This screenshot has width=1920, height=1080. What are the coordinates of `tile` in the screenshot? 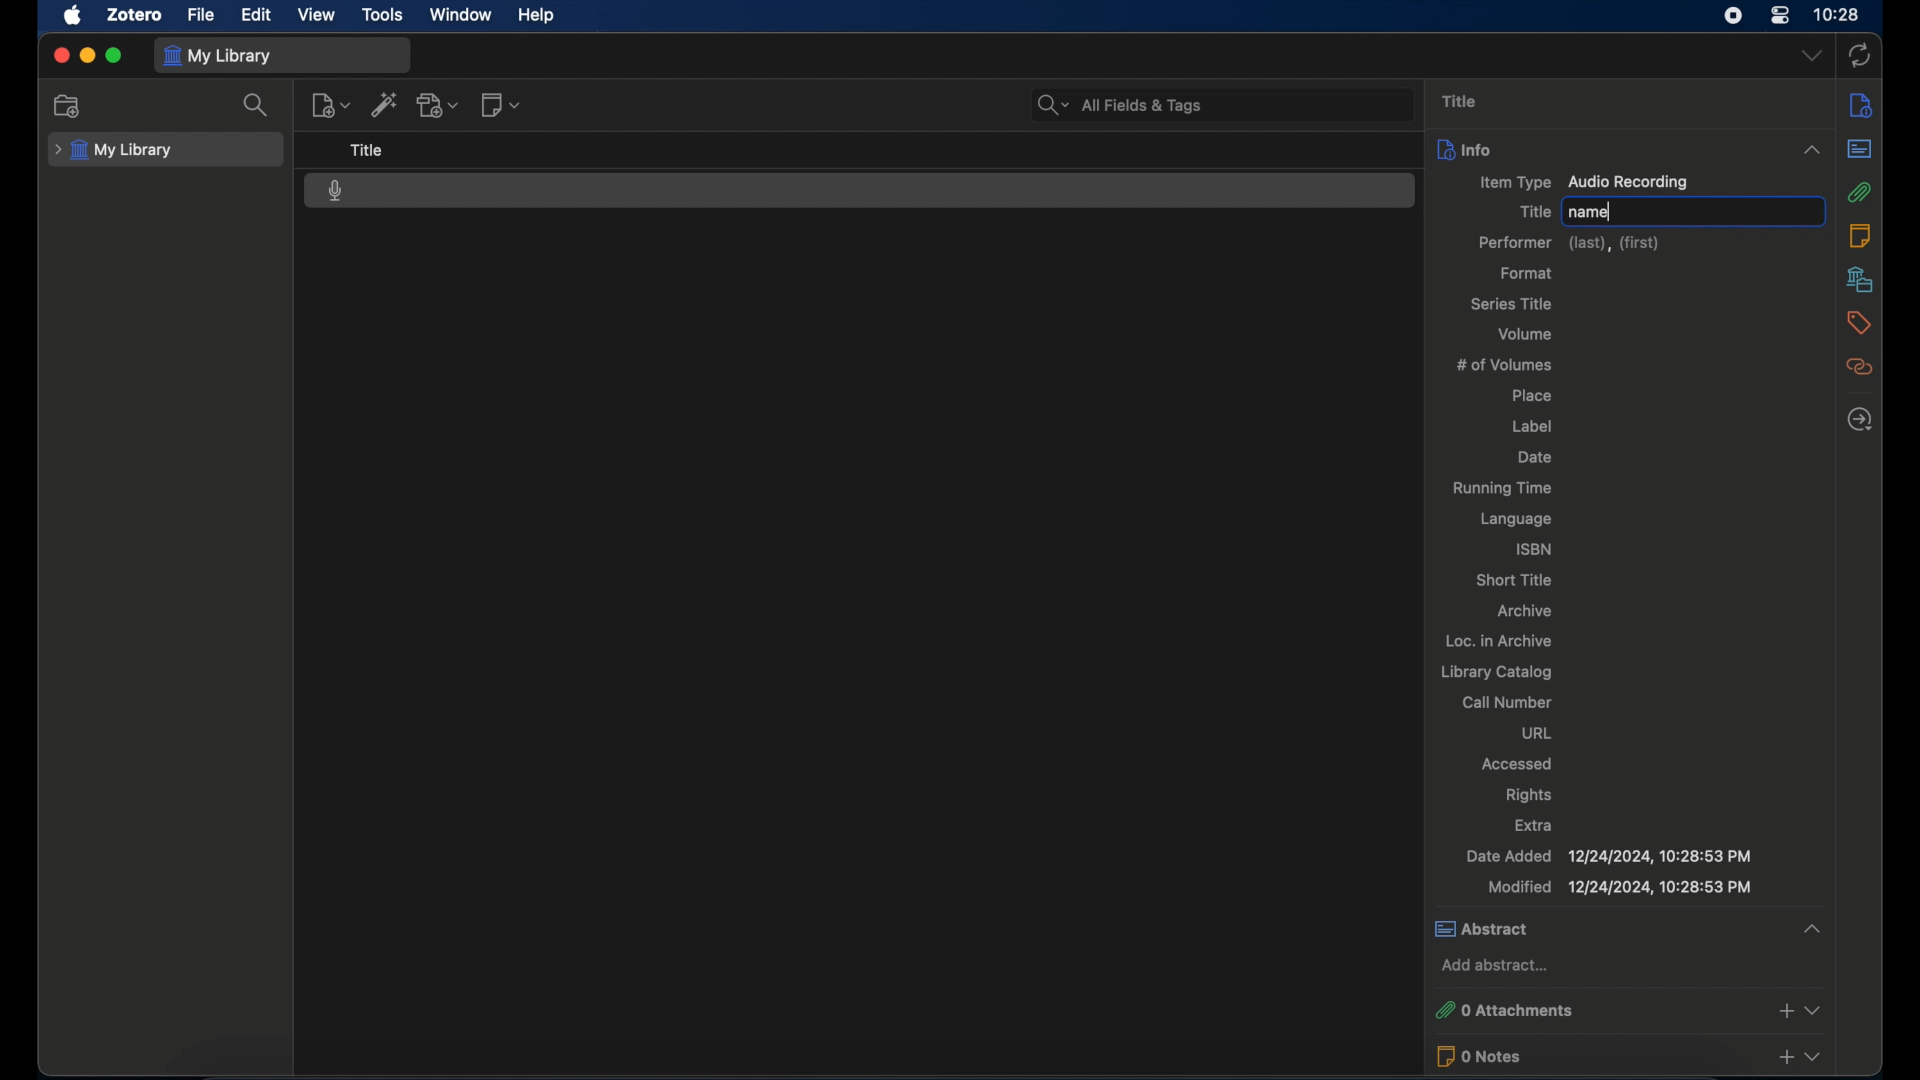 It's located at (367, 150).